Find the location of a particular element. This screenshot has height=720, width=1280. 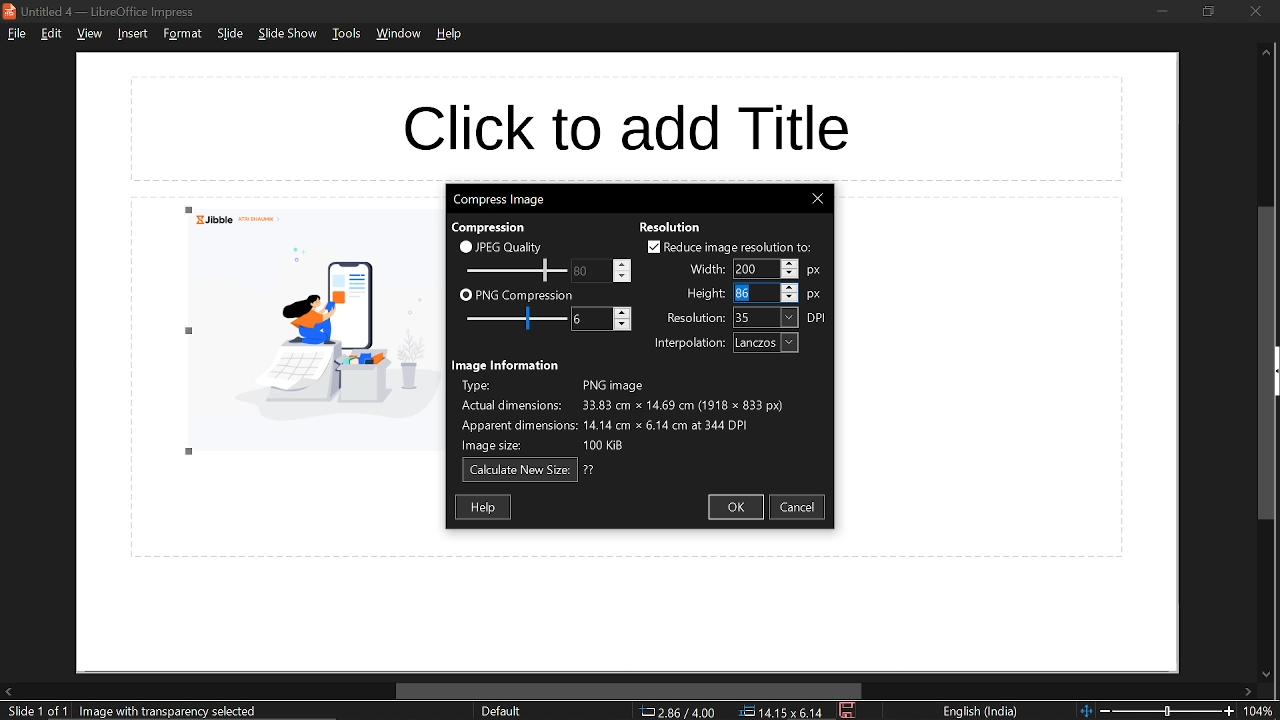

image information describing type of image, actual dimensions, apparent dimensions and image size is located at coordinates (634, 416).